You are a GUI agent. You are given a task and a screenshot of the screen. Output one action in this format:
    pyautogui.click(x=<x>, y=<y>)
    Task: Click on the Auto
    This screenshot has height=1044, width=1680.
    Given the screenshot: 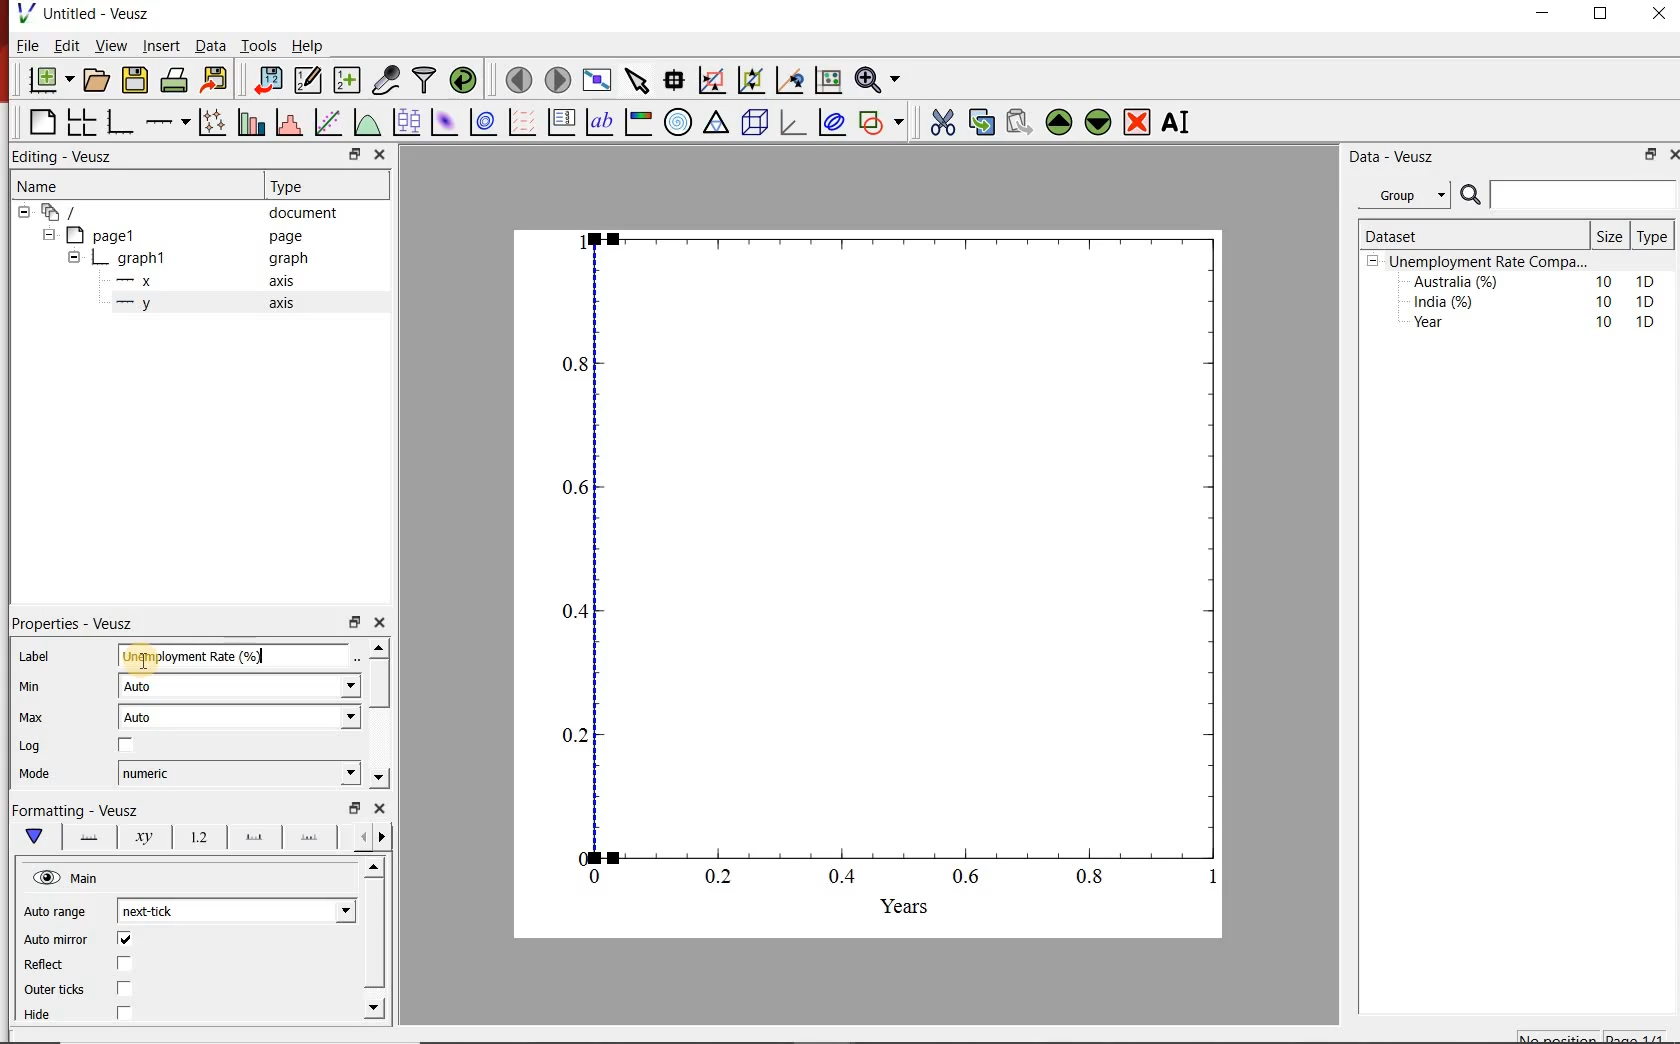 What is the action you would take?
    pyautogui.click(x=241, y=717)
    